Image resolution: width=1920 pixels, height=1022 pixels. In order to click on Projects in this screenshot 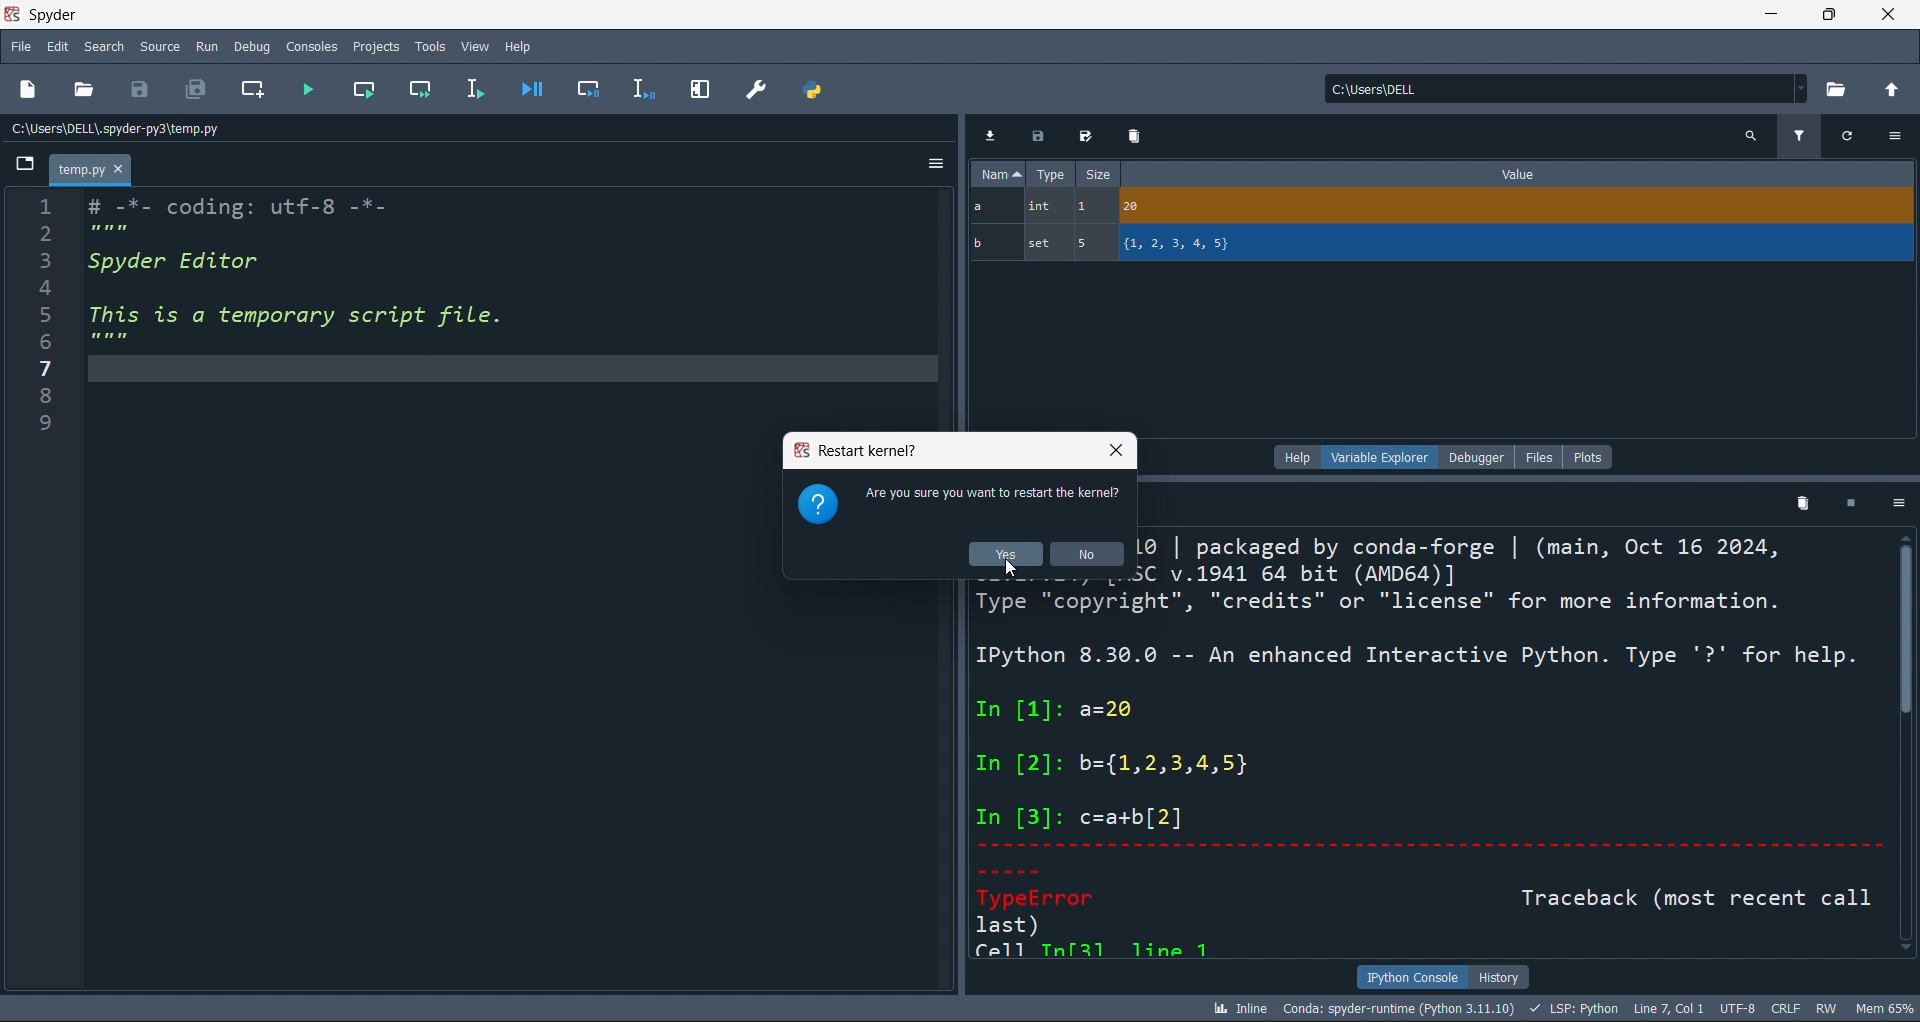, I will do `click(379, 47)`.